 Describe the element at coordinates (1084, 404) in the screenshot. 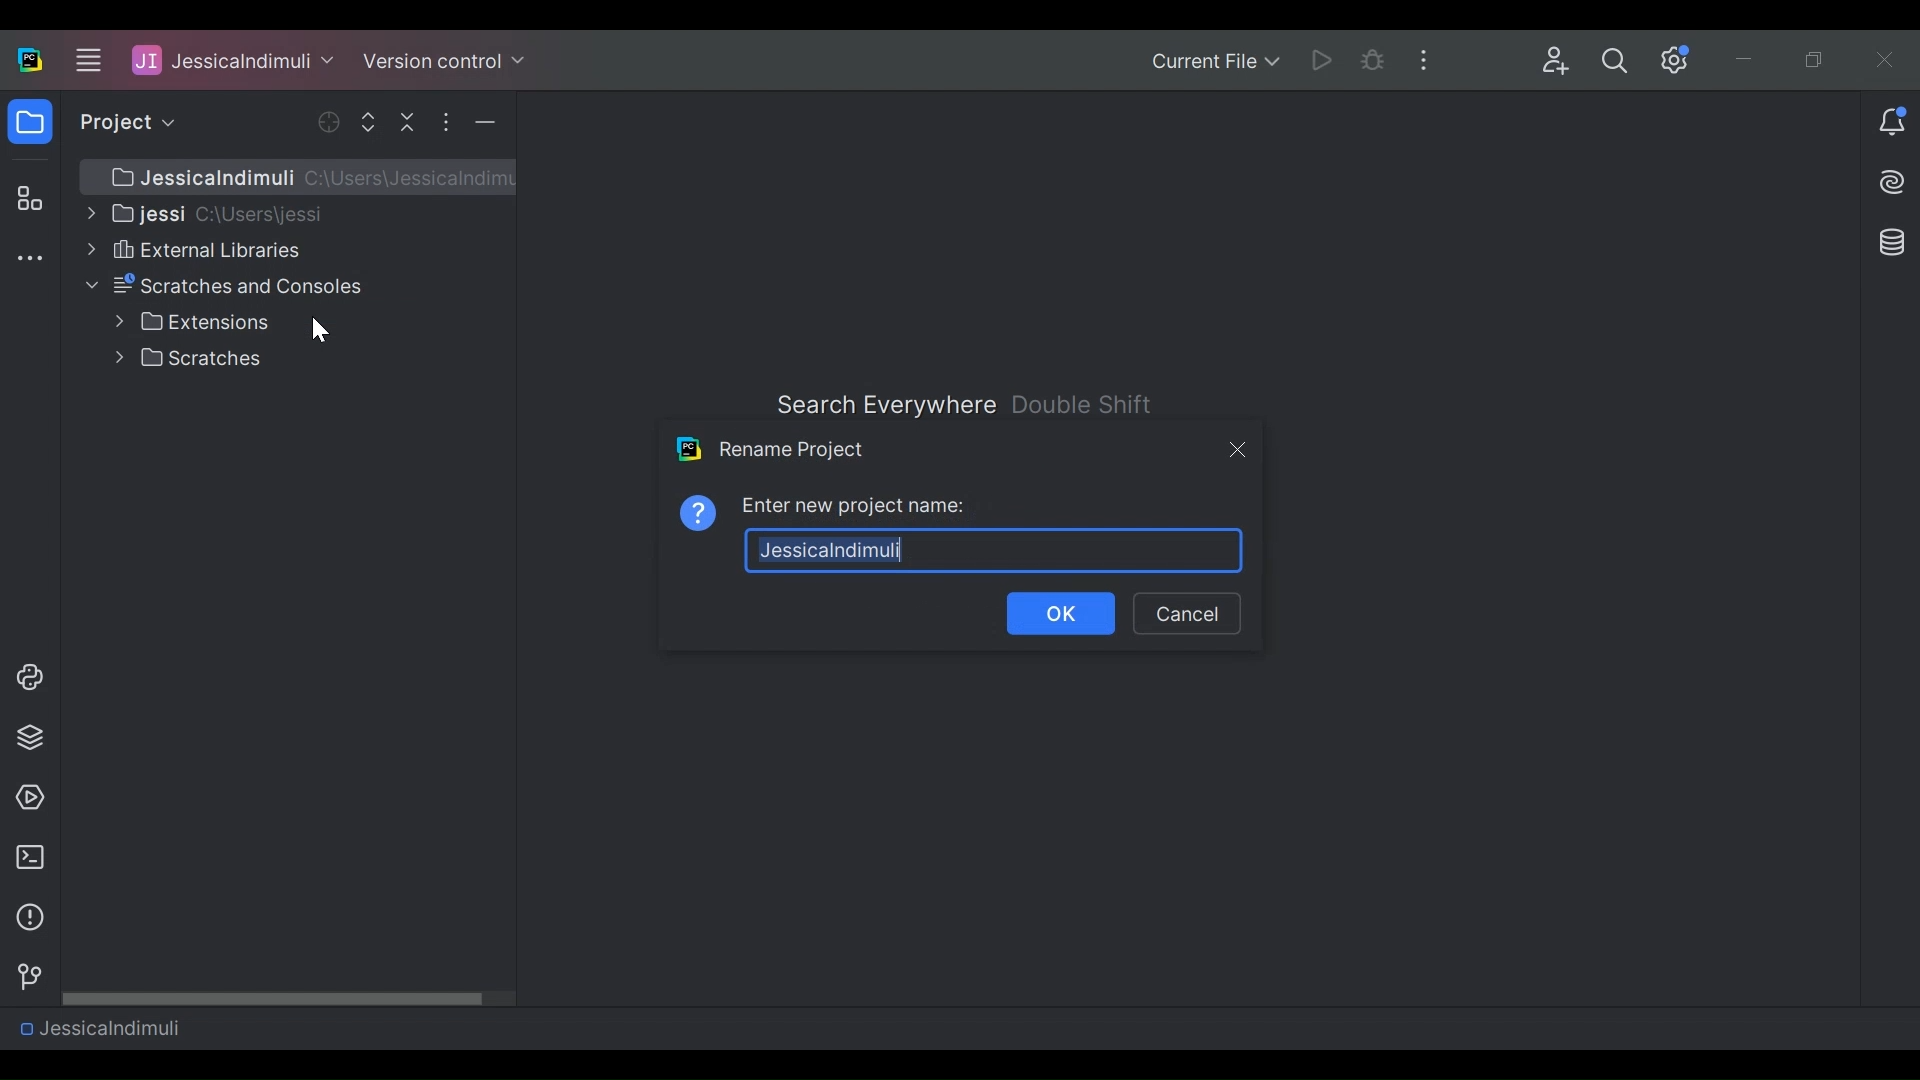

I see `shortcut` at that location.